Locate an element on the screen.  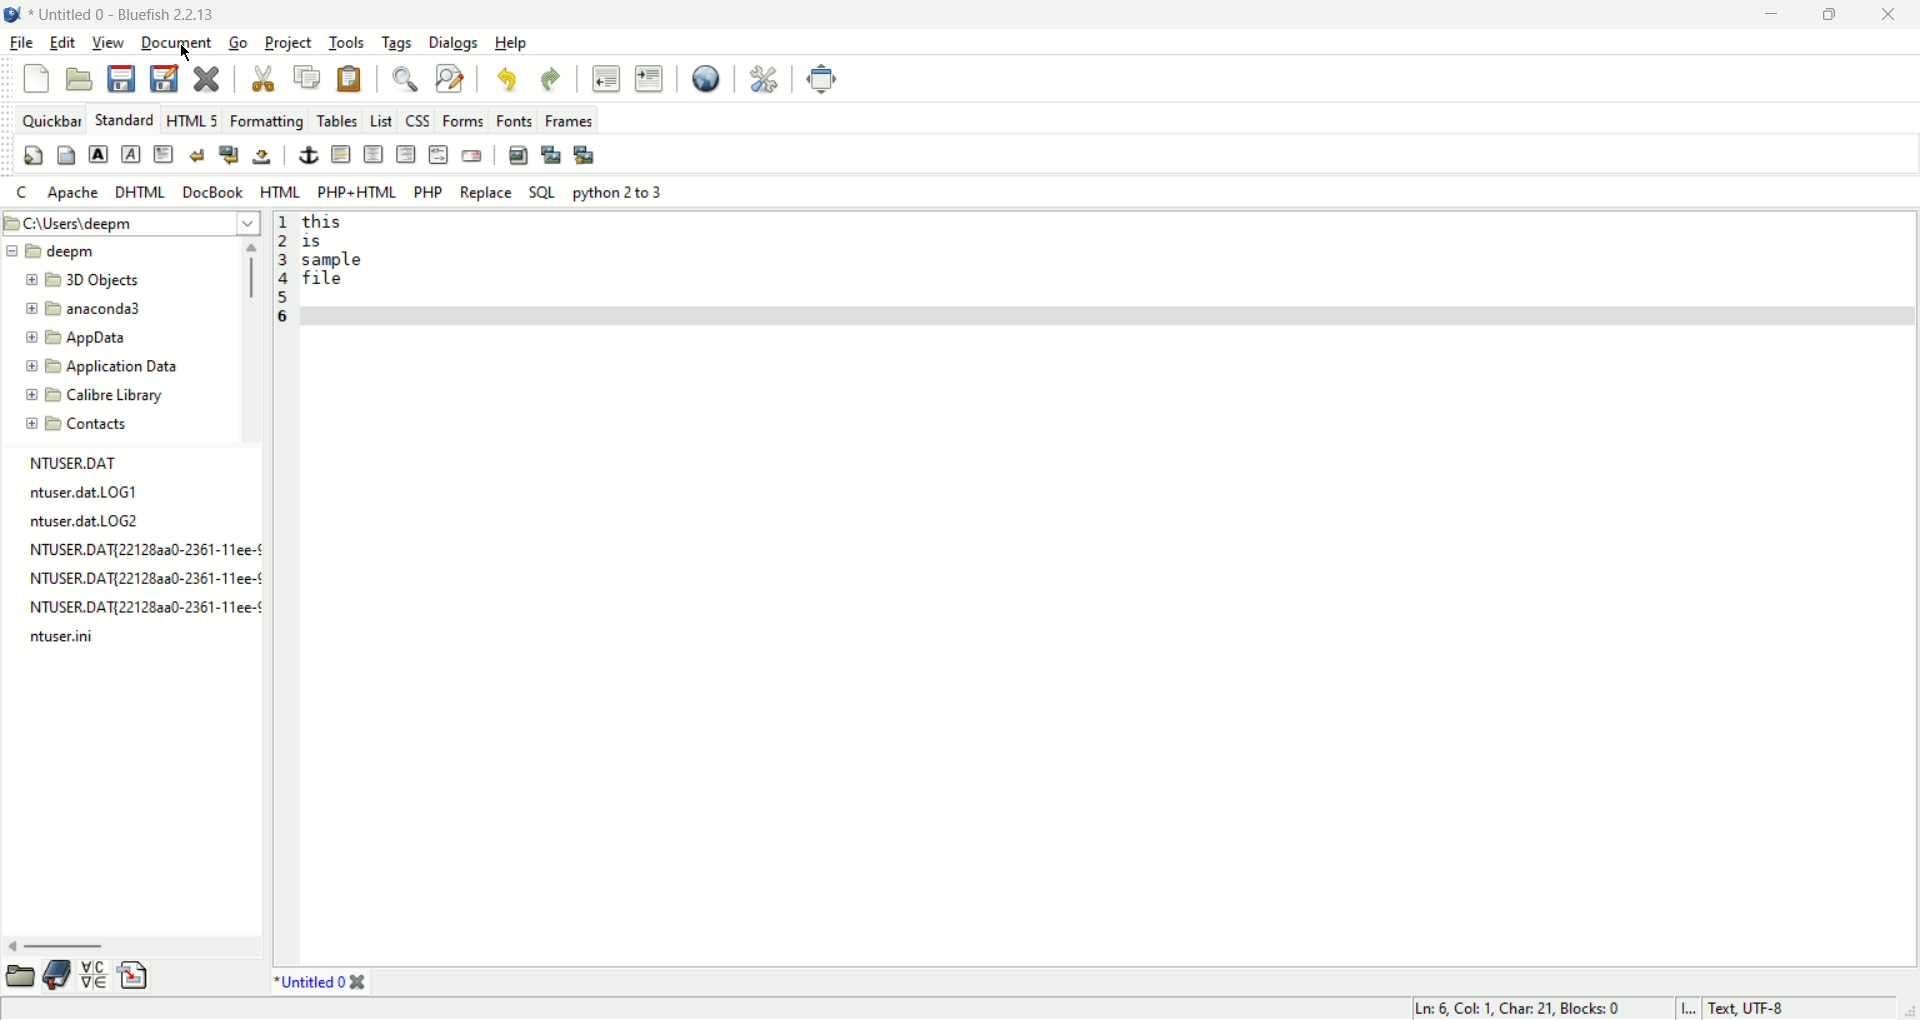
minimize is located at coordinates (1772, 17).